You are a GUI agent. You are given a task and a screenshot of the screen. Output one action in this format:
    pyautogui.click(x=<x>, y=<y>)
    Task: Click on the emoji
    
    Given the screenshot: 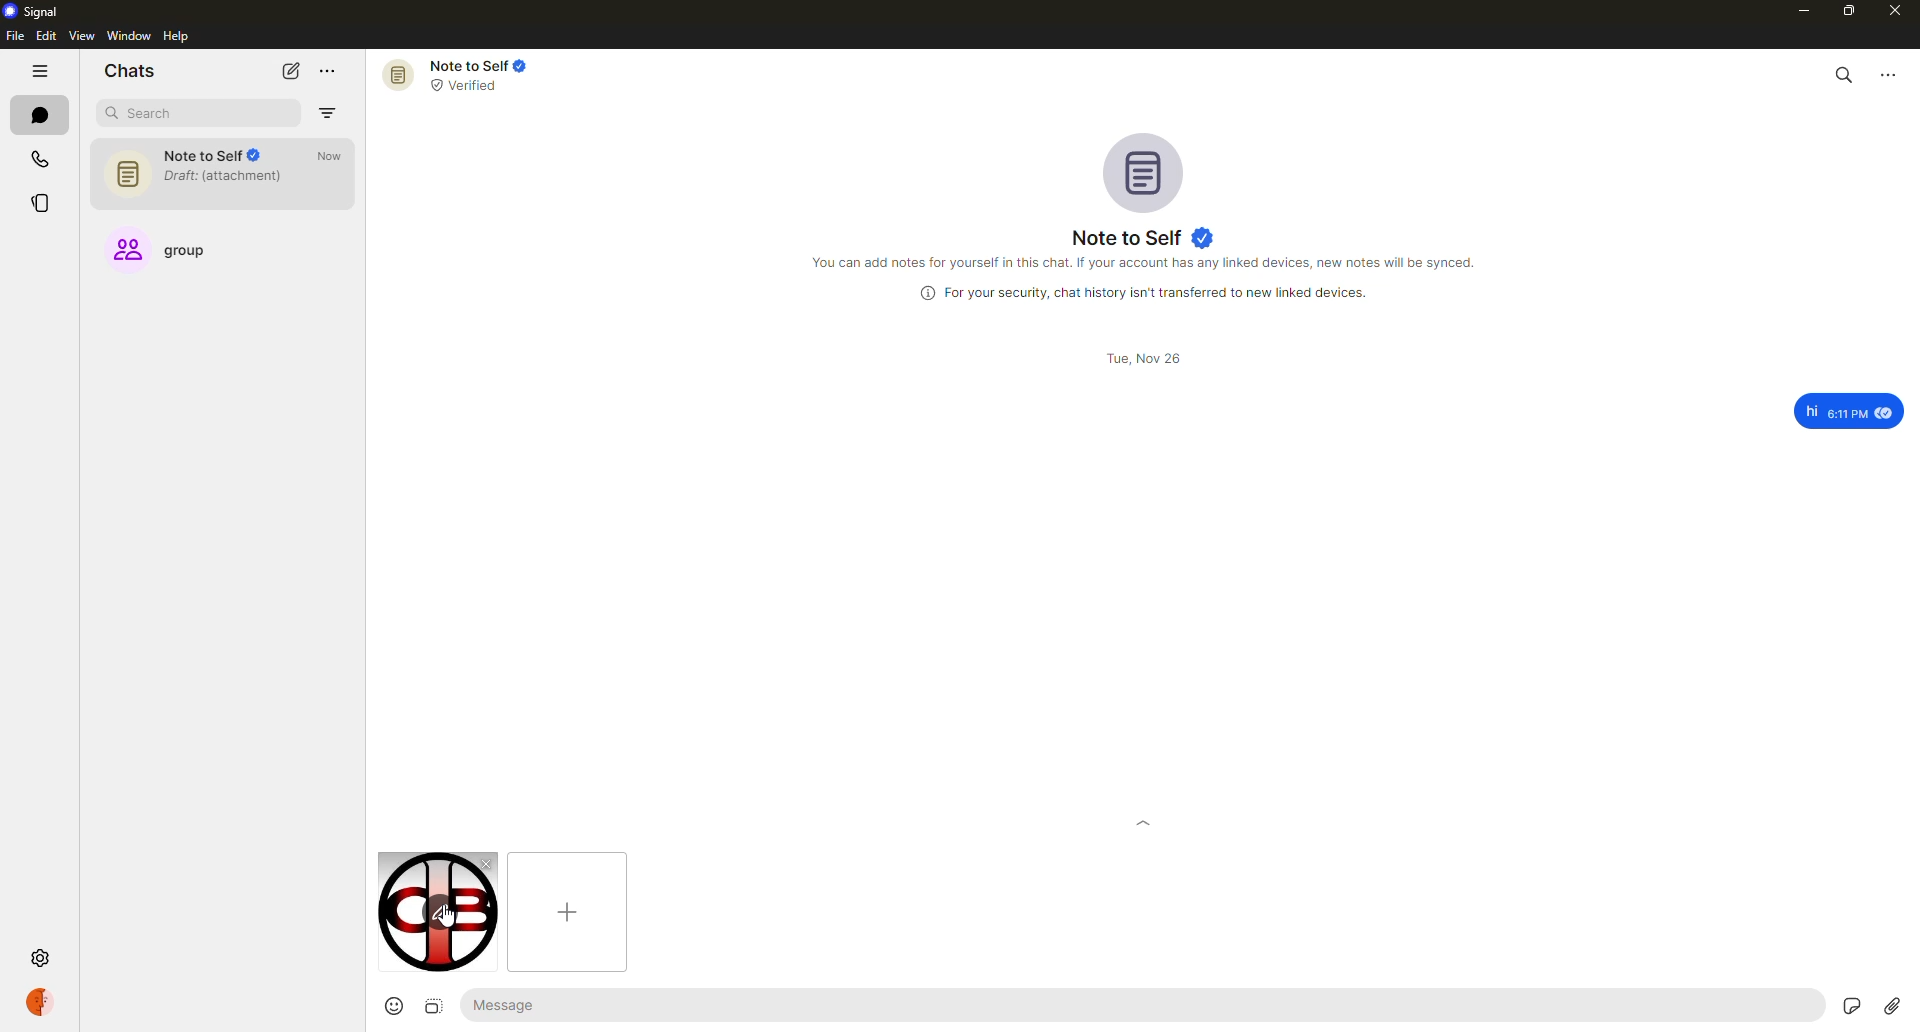 What is the action you would take?
    pyautogui.click(x=390, y=1001)
    